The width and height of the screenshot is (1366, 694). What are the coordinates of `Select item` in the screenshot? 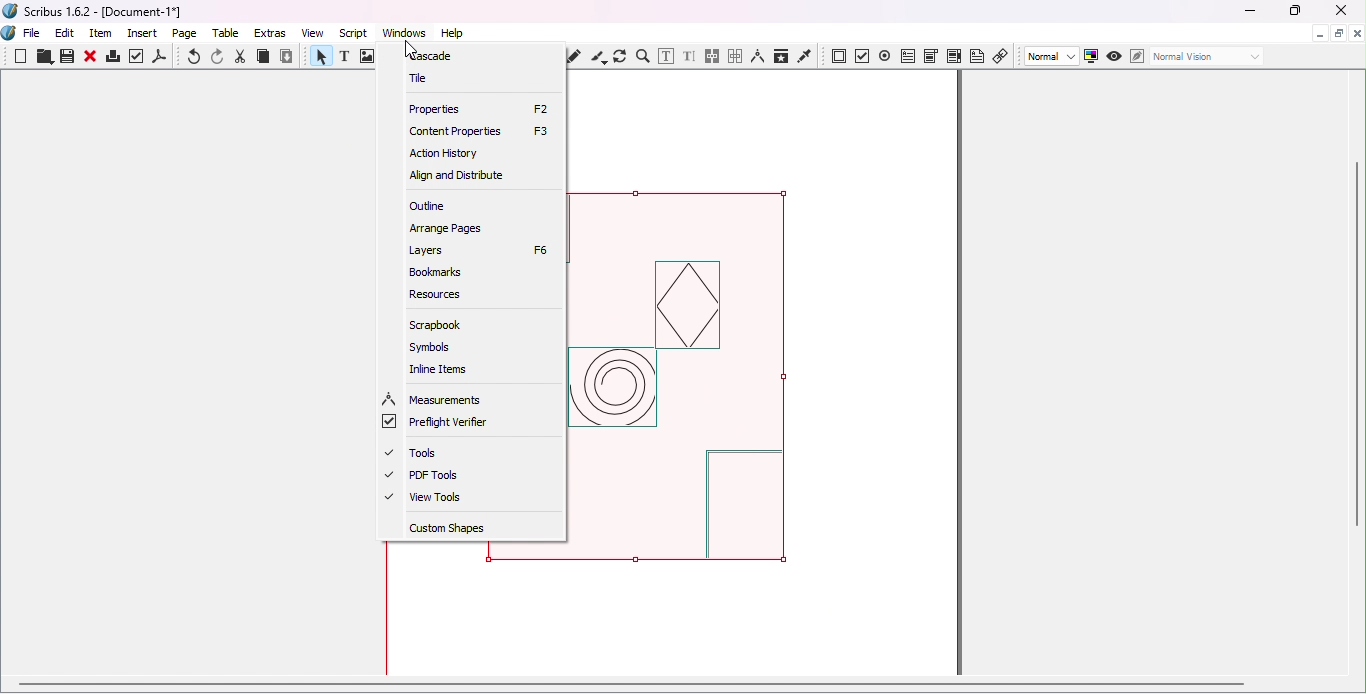 It's located at (319, 58).